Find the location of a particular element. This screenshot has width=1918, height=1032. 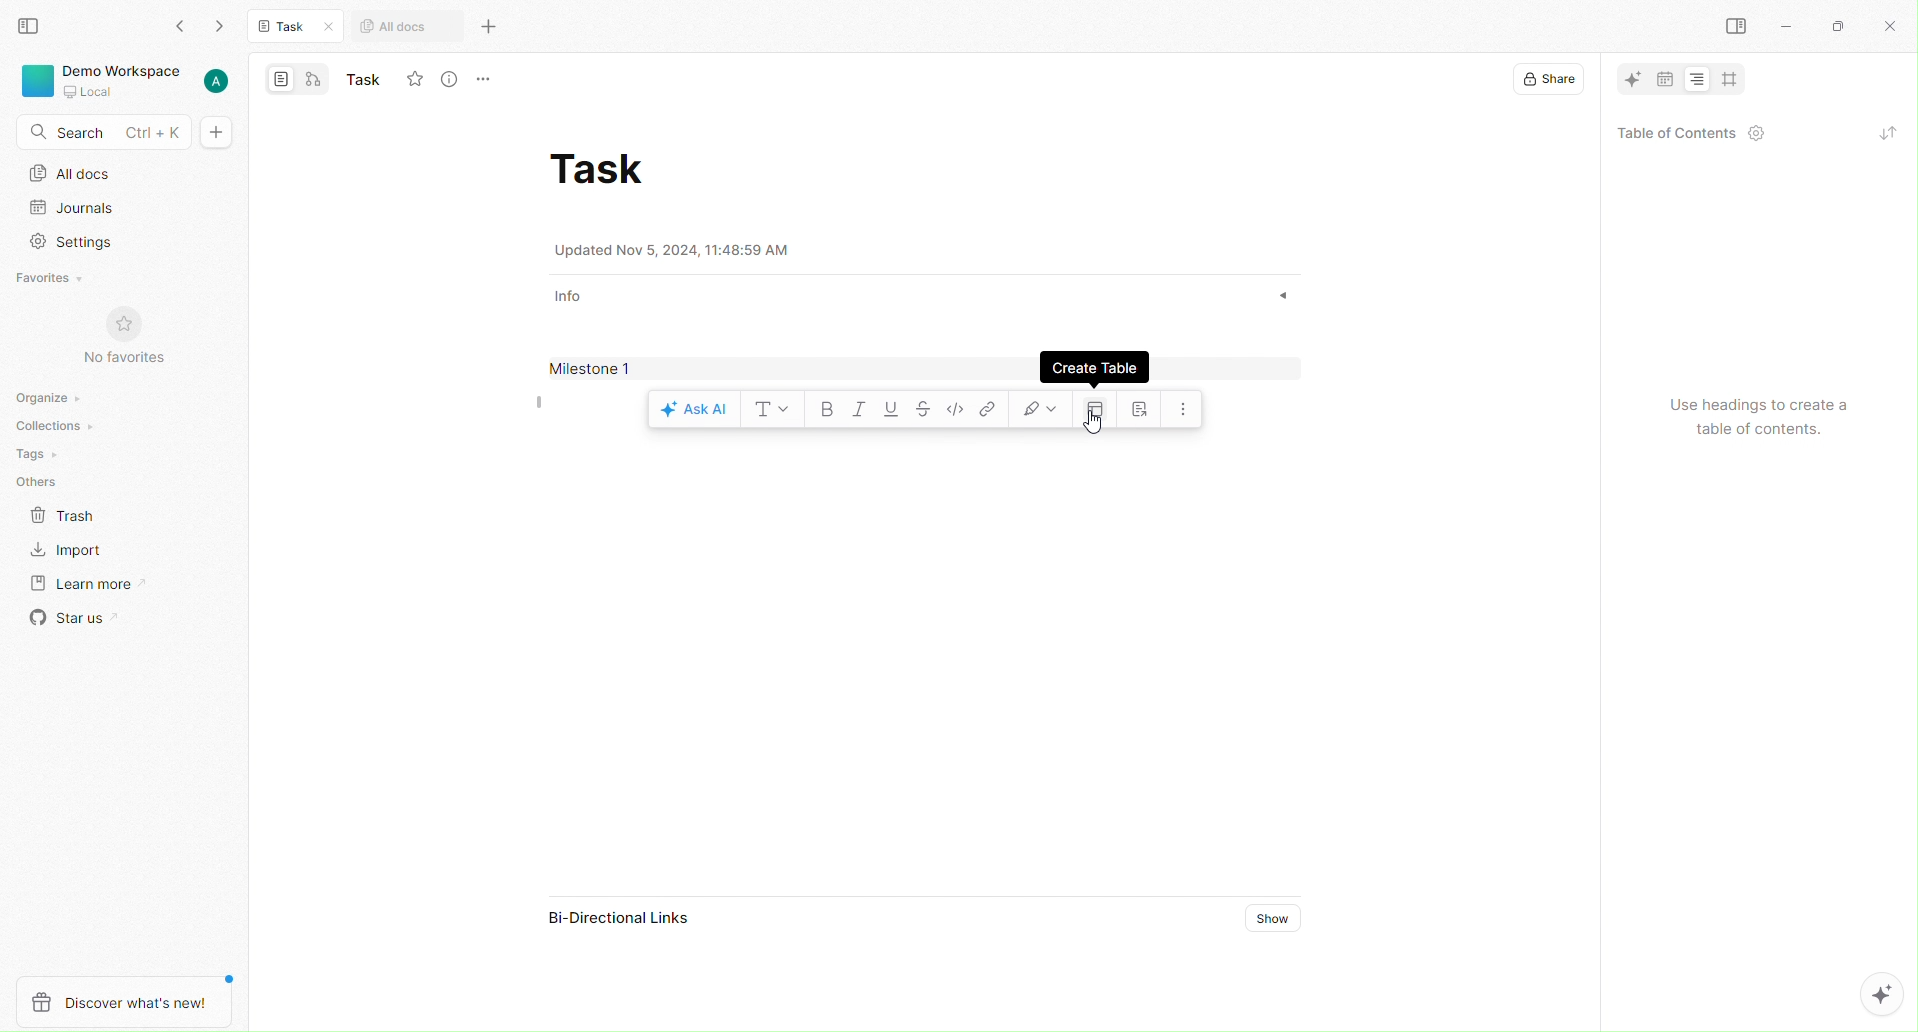

create table is located at coordinates (1102, 368).